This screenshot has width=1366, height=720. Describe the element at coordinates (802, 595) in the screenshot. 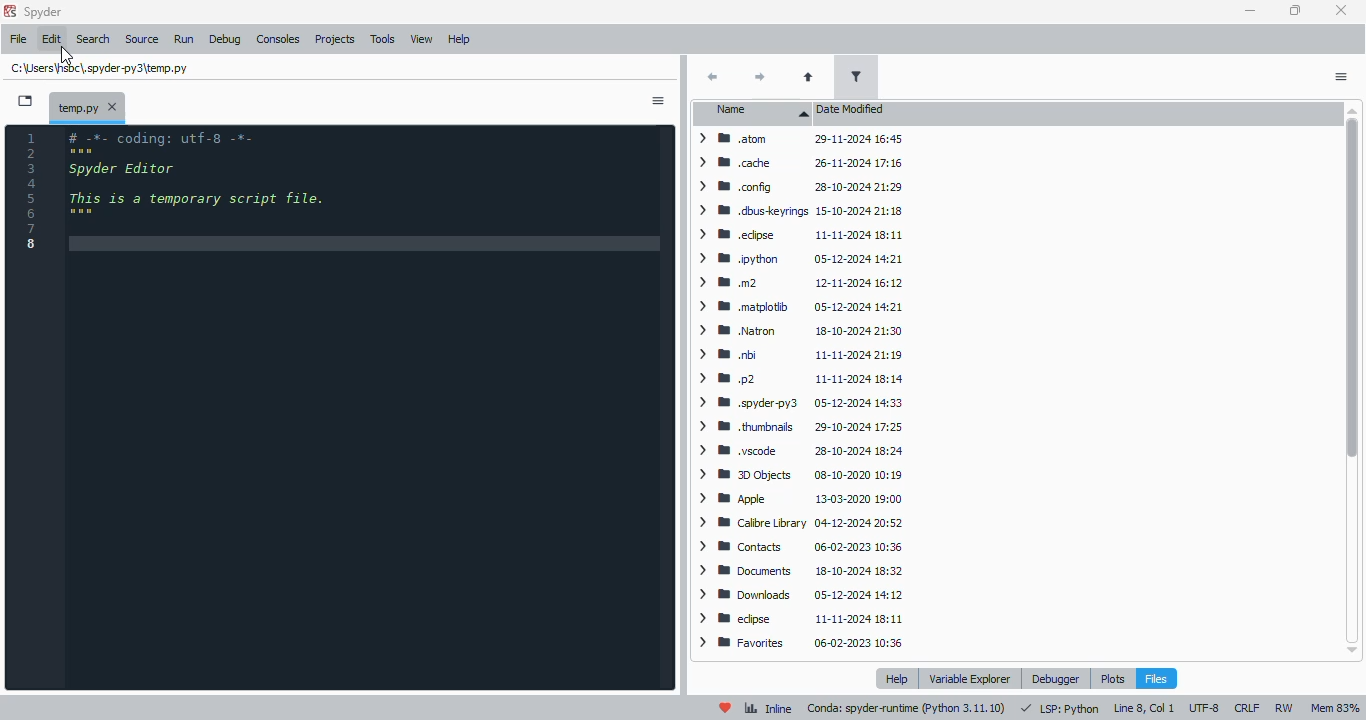

I see `> B® Downloads 05-12-2024 14:12` at that location.